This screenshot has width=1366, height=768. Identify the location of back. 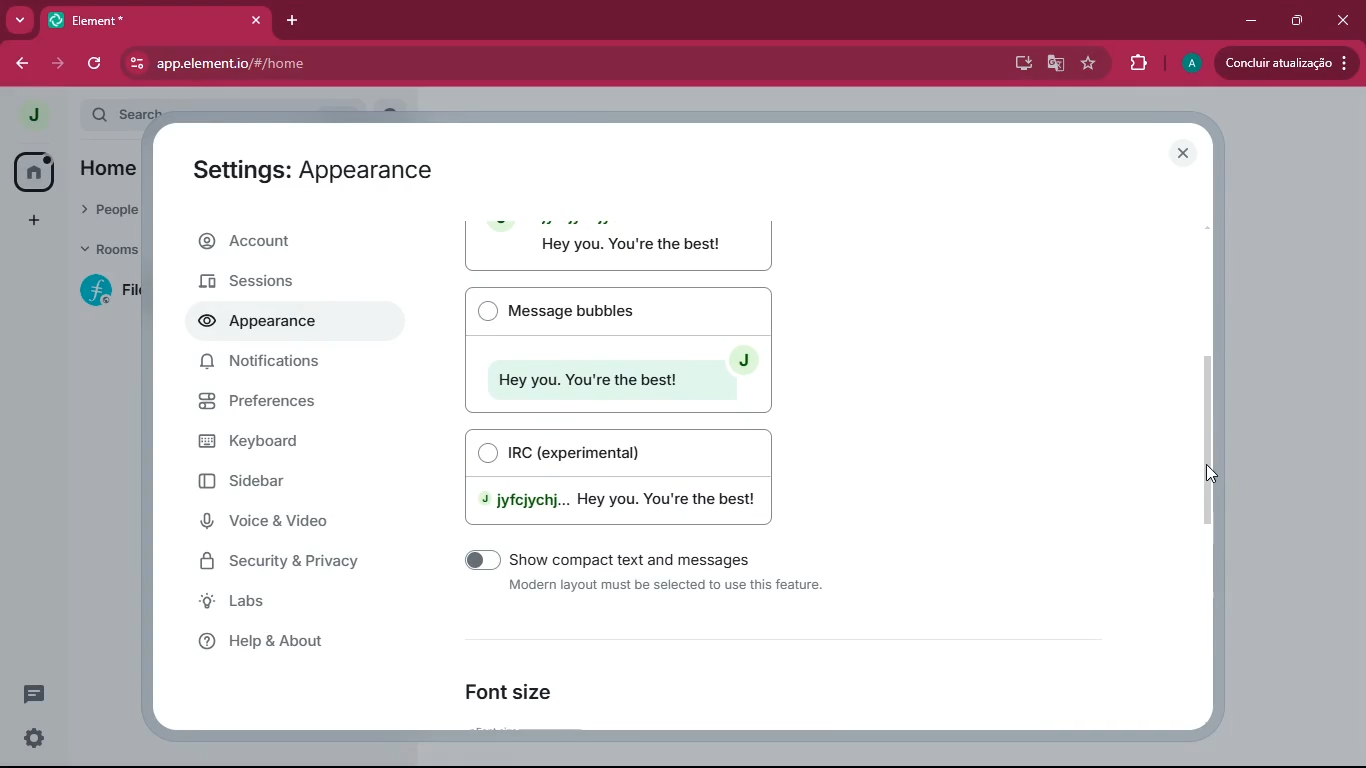
(20, 61).